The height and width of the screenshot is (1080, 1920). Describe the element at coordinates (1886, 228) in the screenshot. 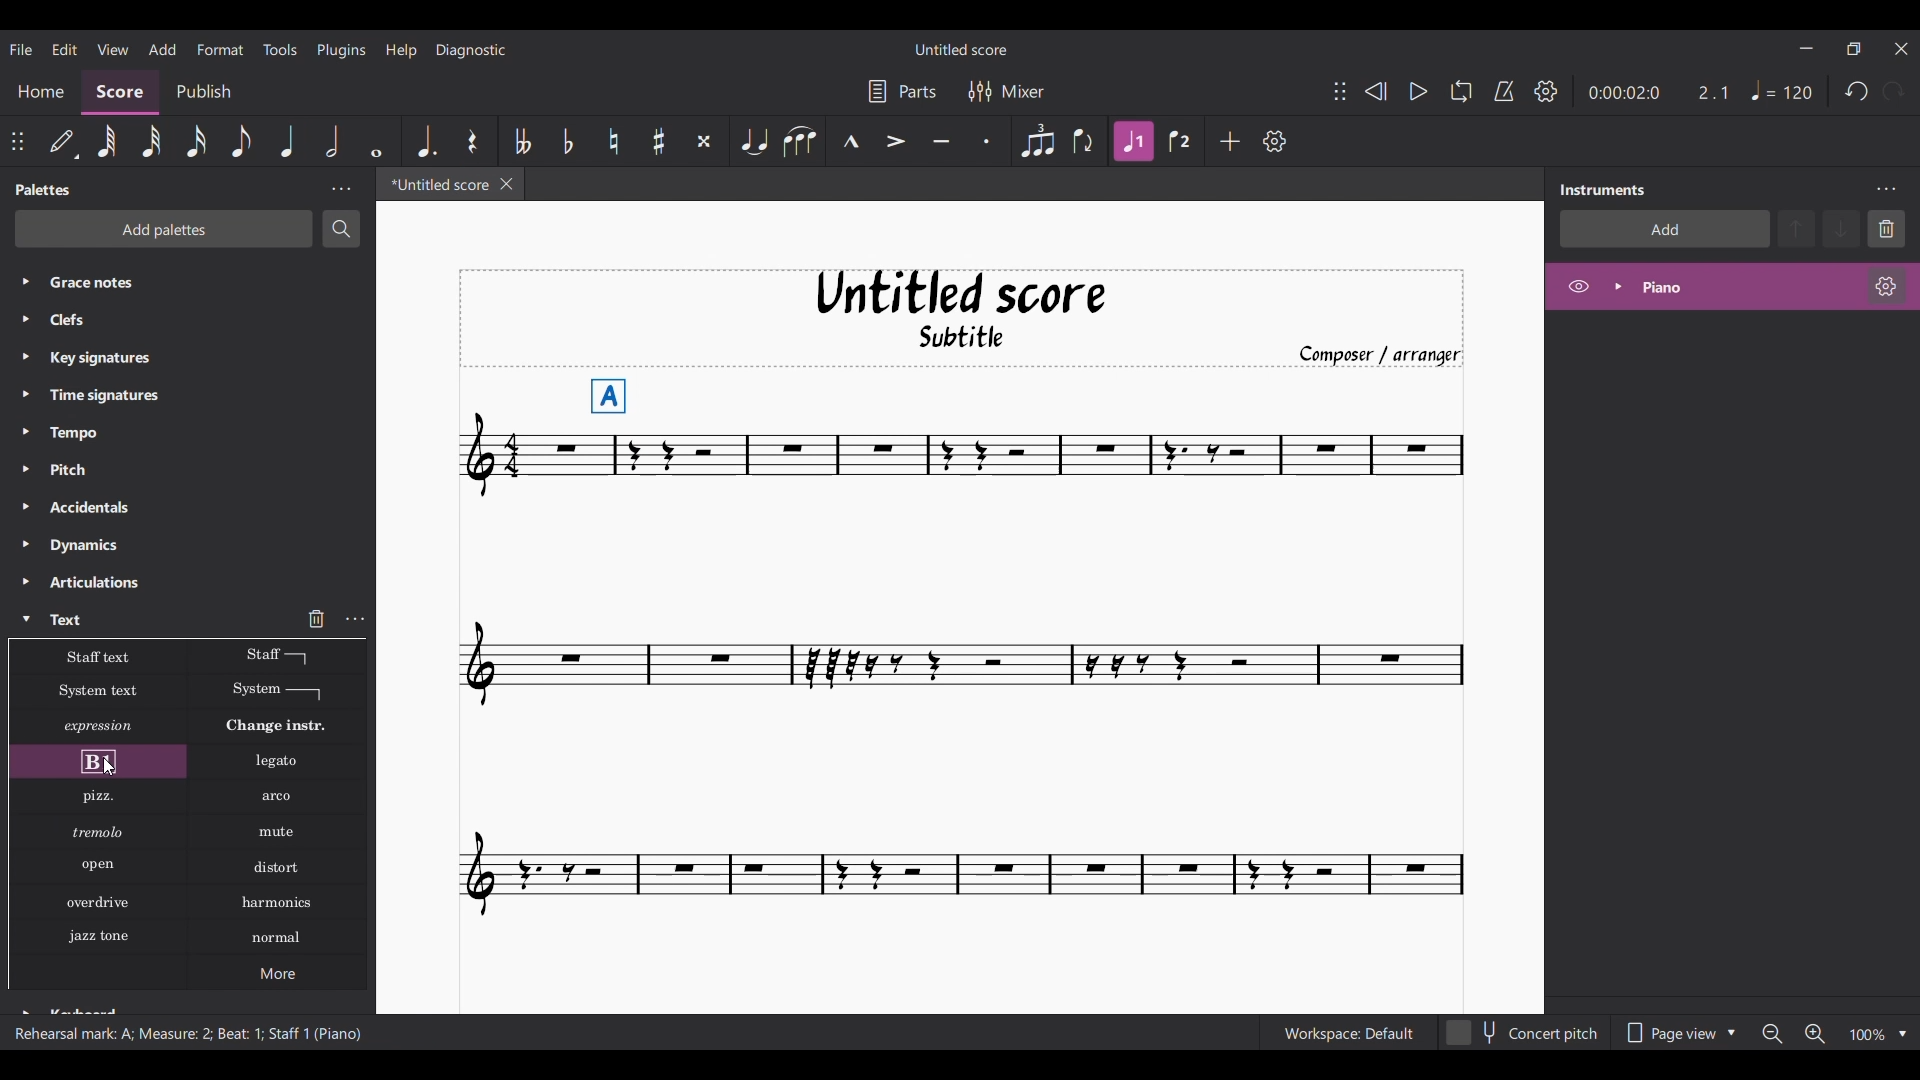

I see `Delete selection` at that location.